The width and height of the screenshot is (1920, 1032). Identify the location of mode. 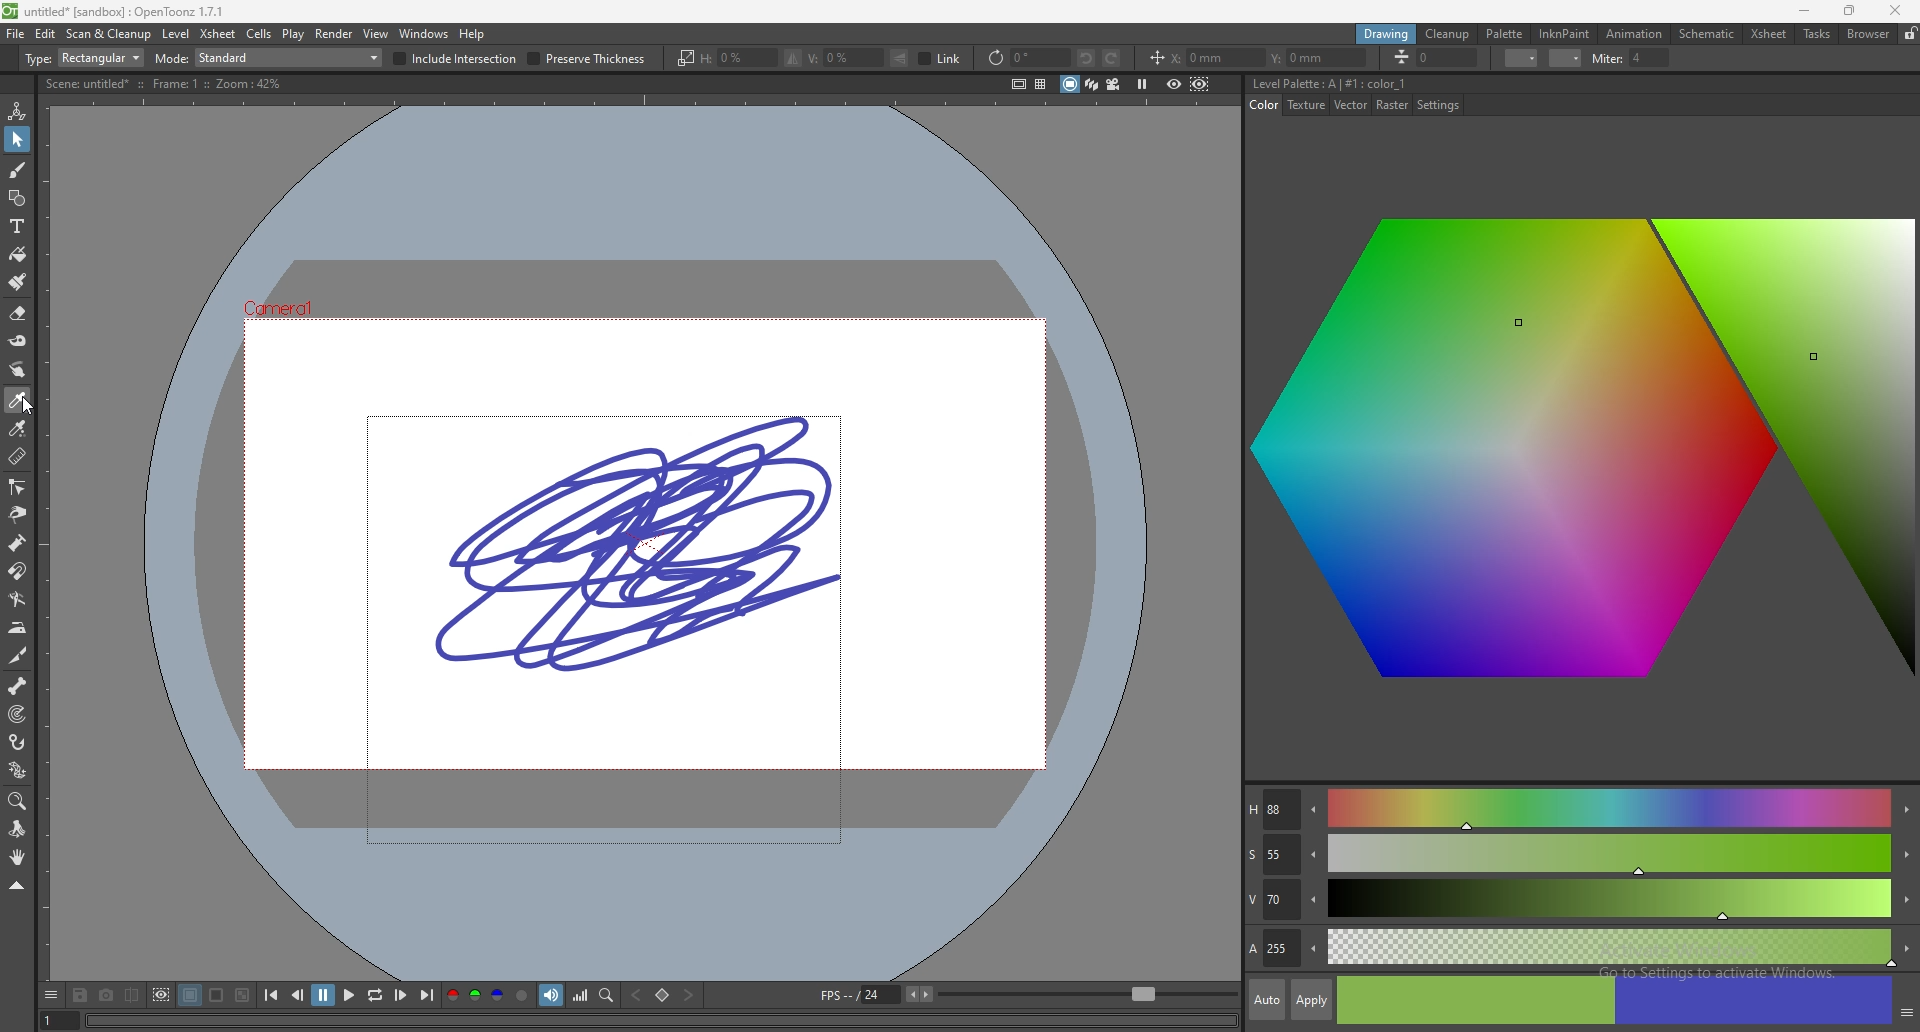
(270, 58).